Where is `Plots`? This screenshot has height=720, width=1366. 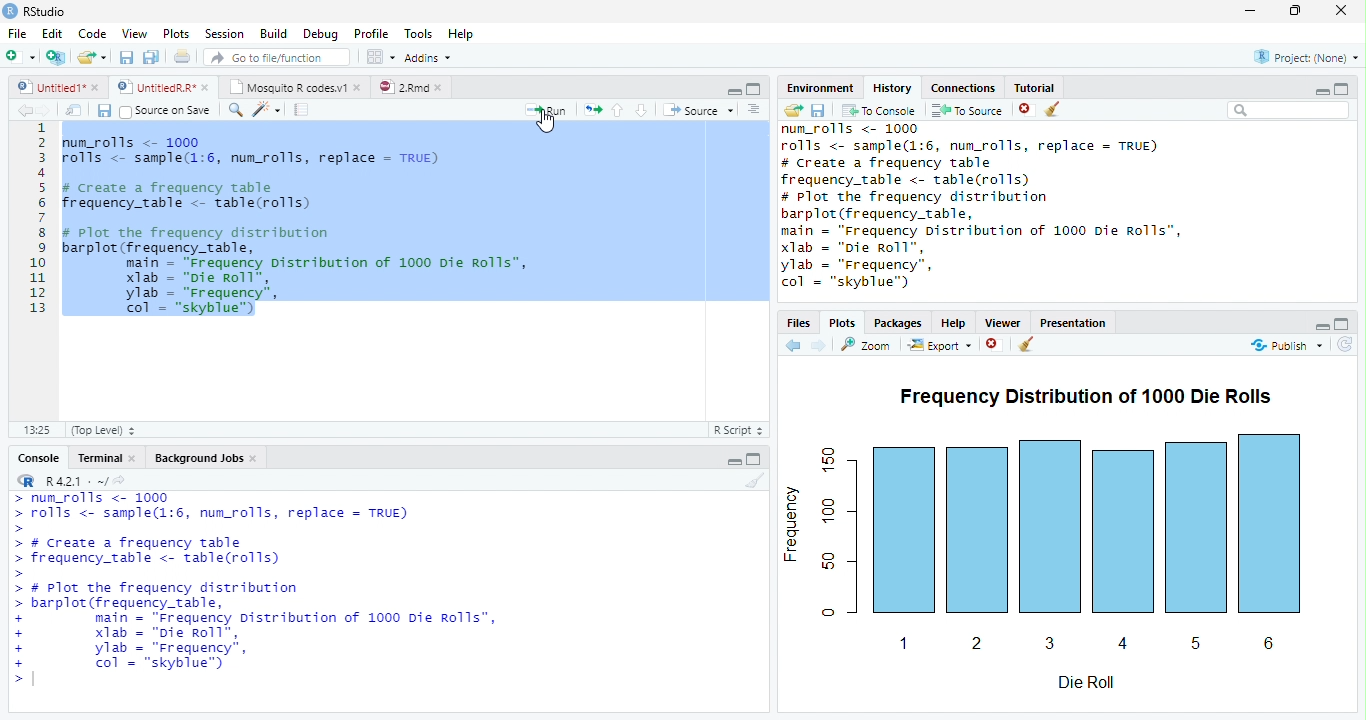 Plots is located at coordinates (843, 321).